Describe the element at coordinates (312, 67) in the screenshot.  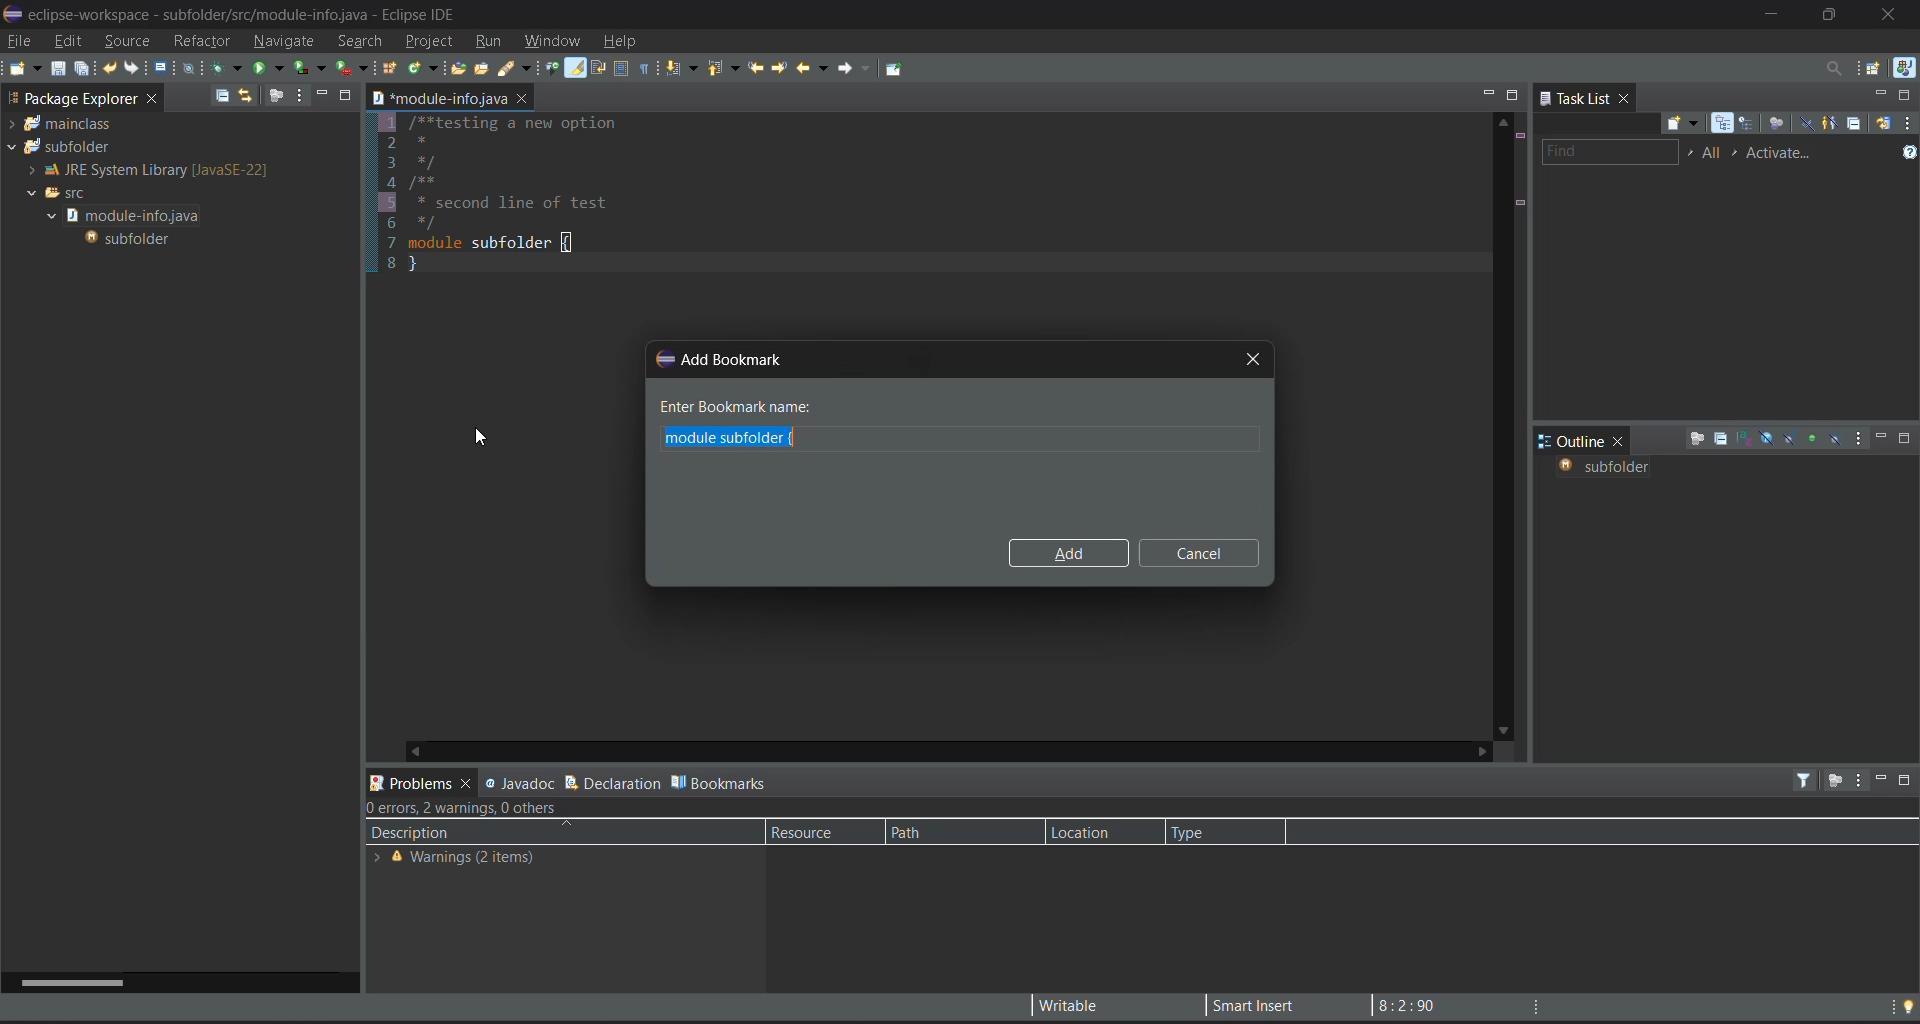
I see `coverage` at that location.